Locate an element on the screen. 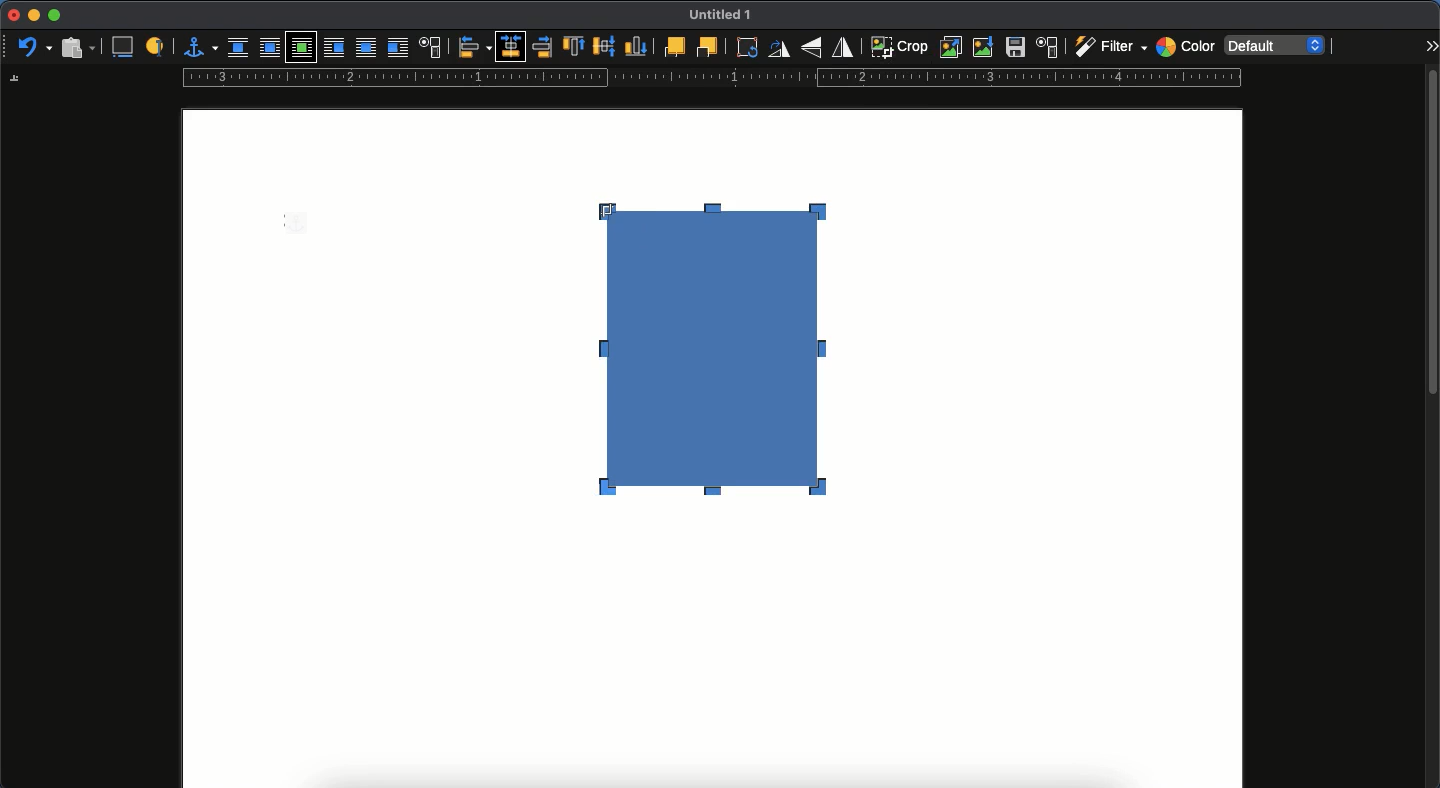  untitled is located at coordinates (716, 16).